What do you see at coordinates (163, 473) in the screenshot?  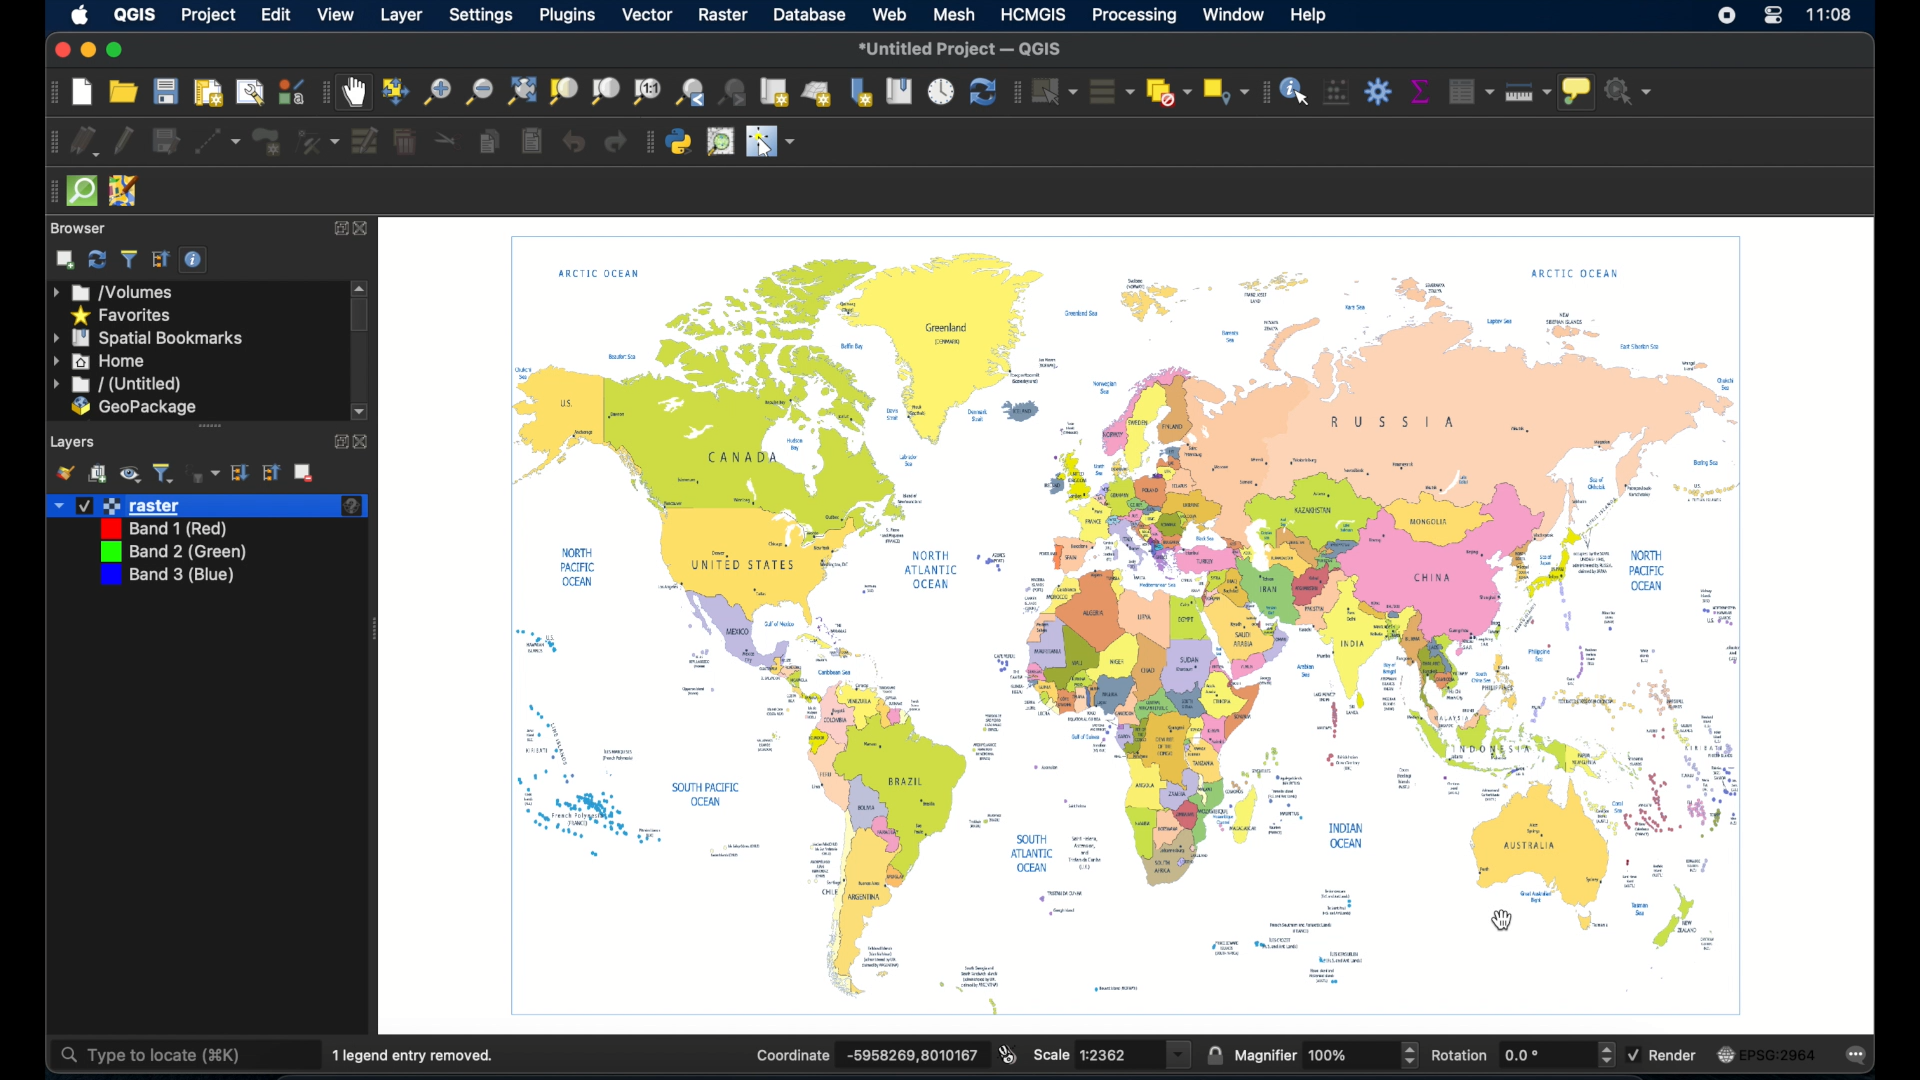 I see `filter layer` at bounding box center [163, 473].